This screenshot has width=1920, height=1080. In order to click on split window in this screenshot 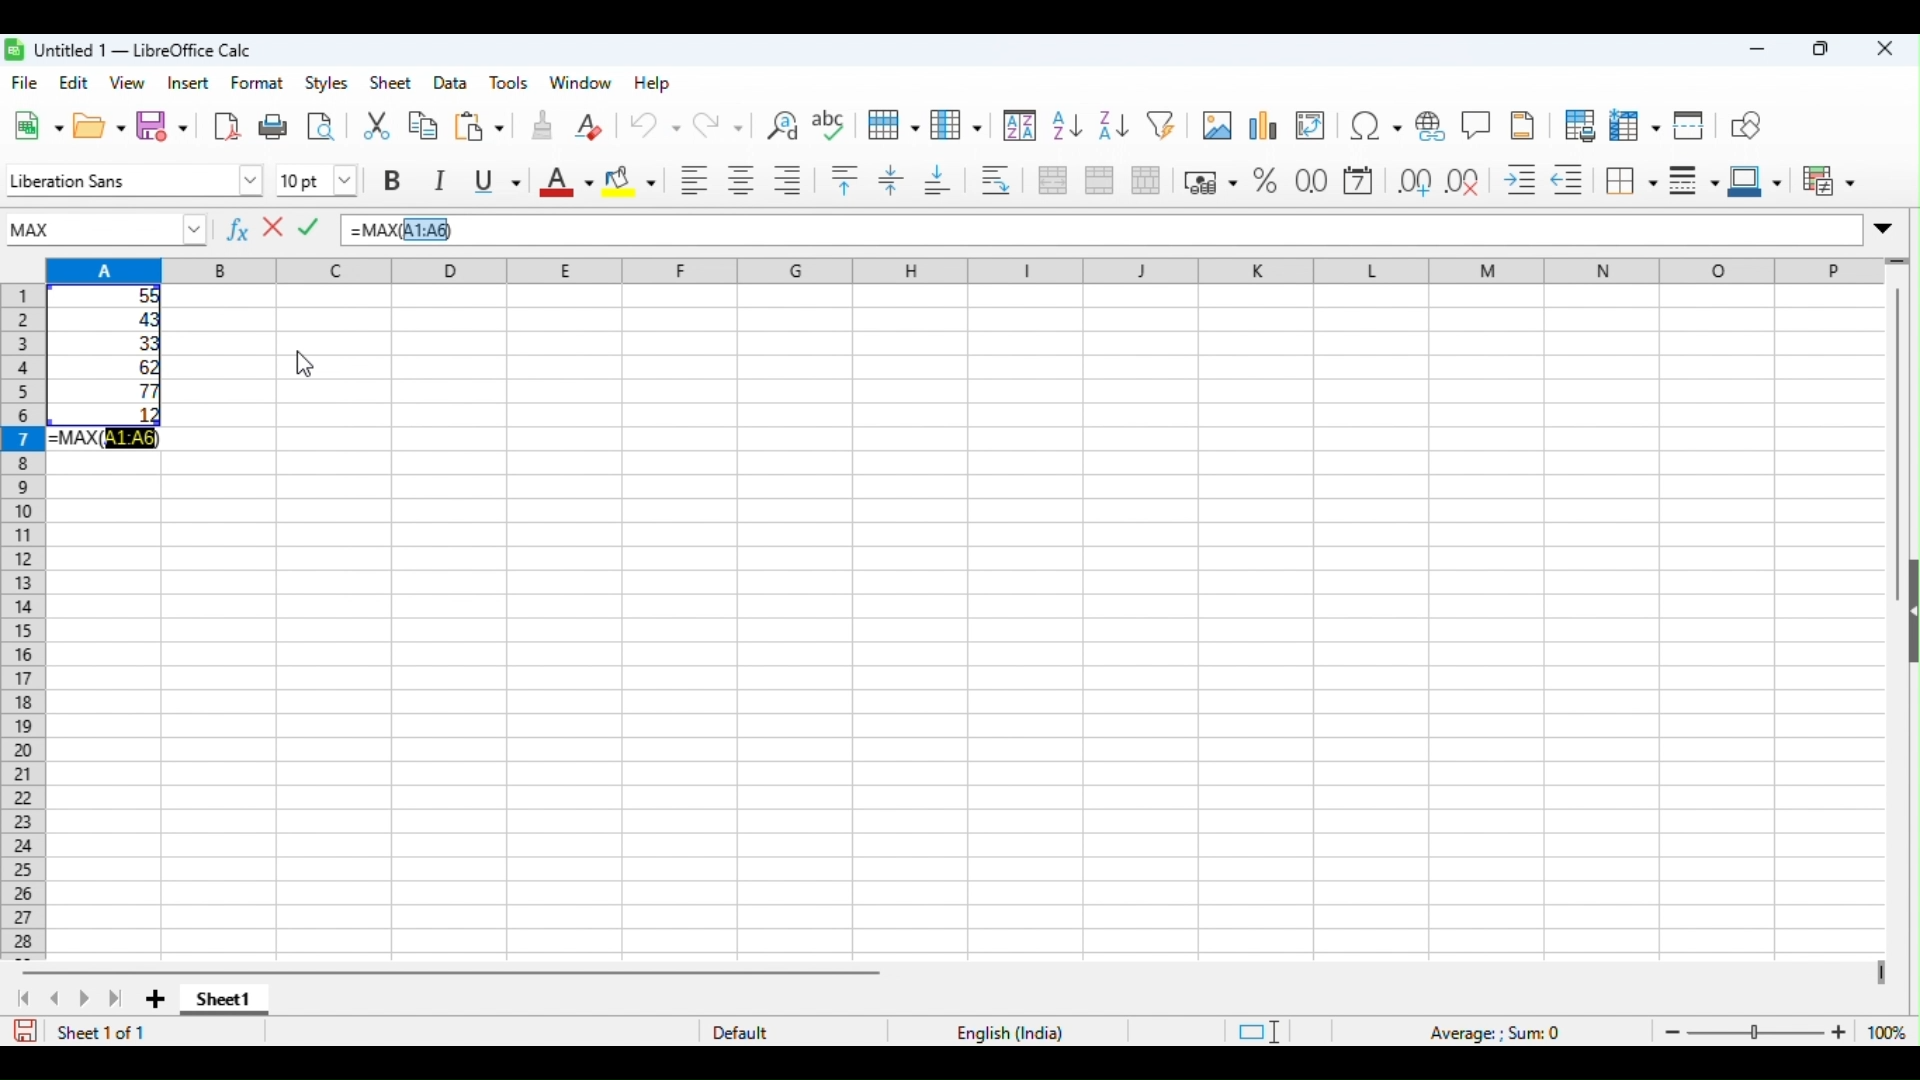, I will do `click(1693, 123)`.